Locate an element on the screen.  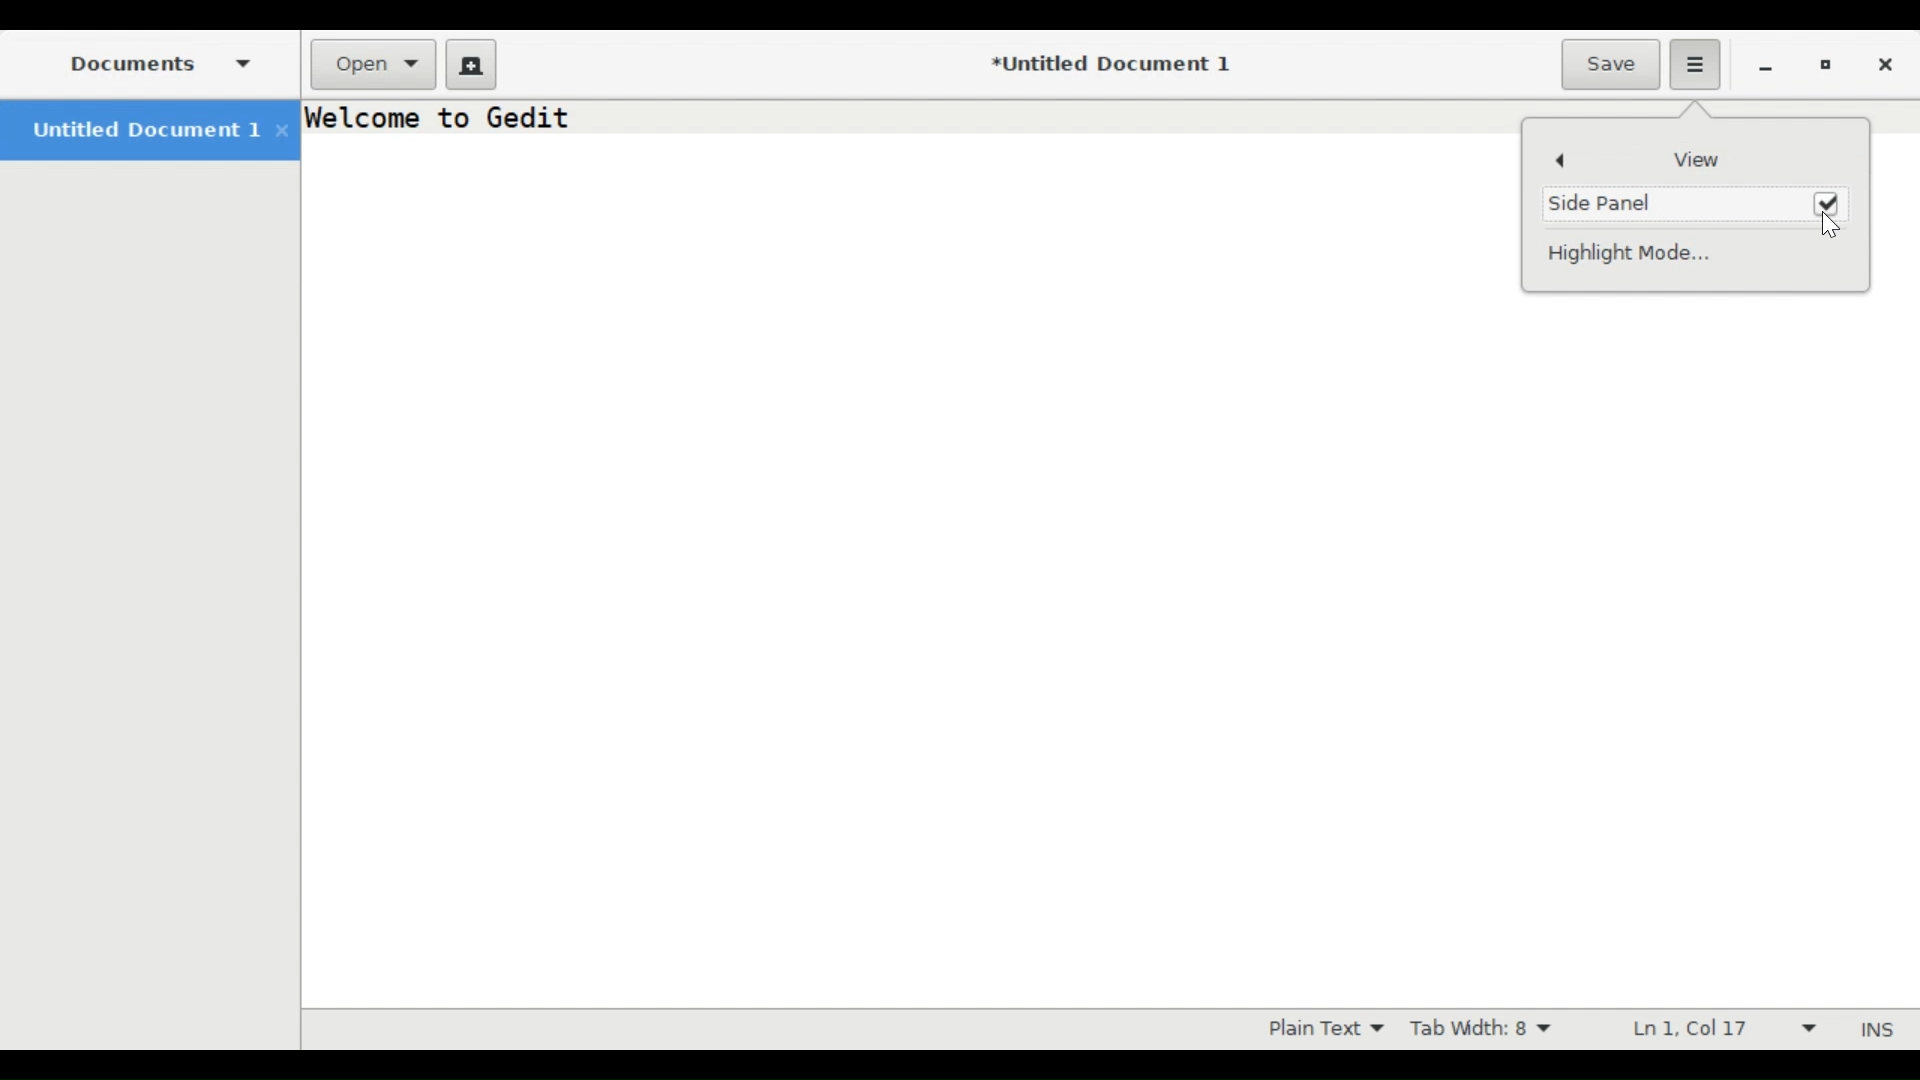
Open is located at coordinates (374, 62).